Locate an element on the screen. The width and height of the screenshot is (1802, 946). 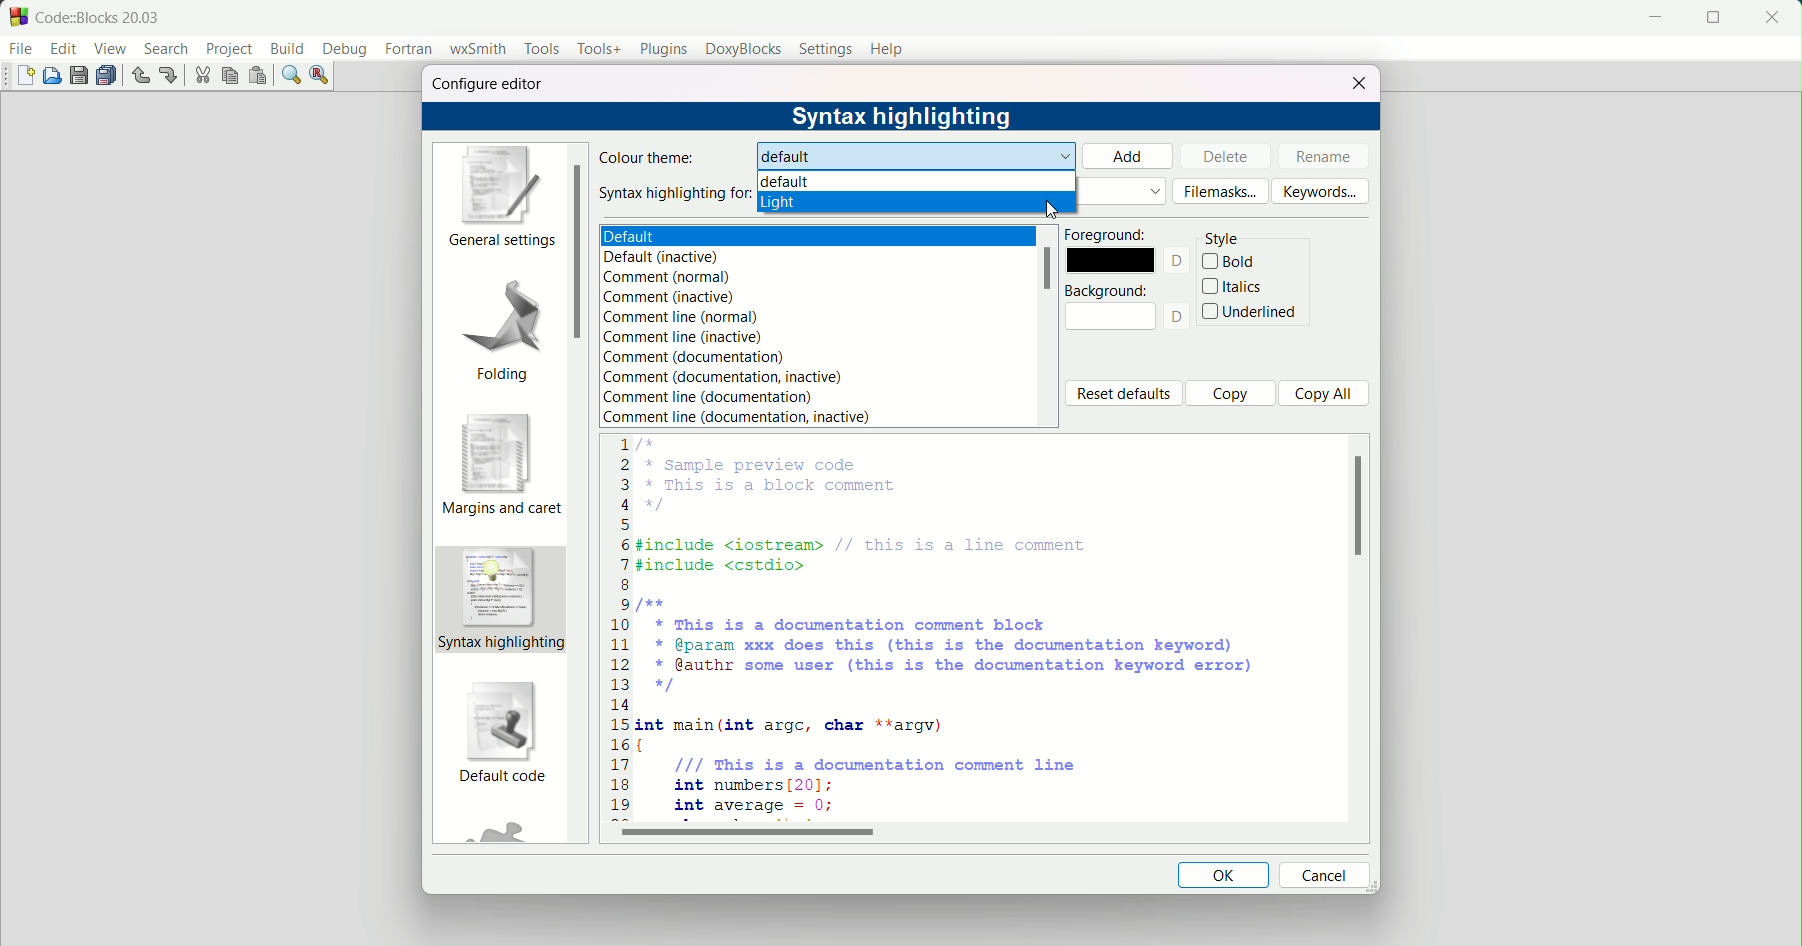
edit is located at coordinates (64, 49).